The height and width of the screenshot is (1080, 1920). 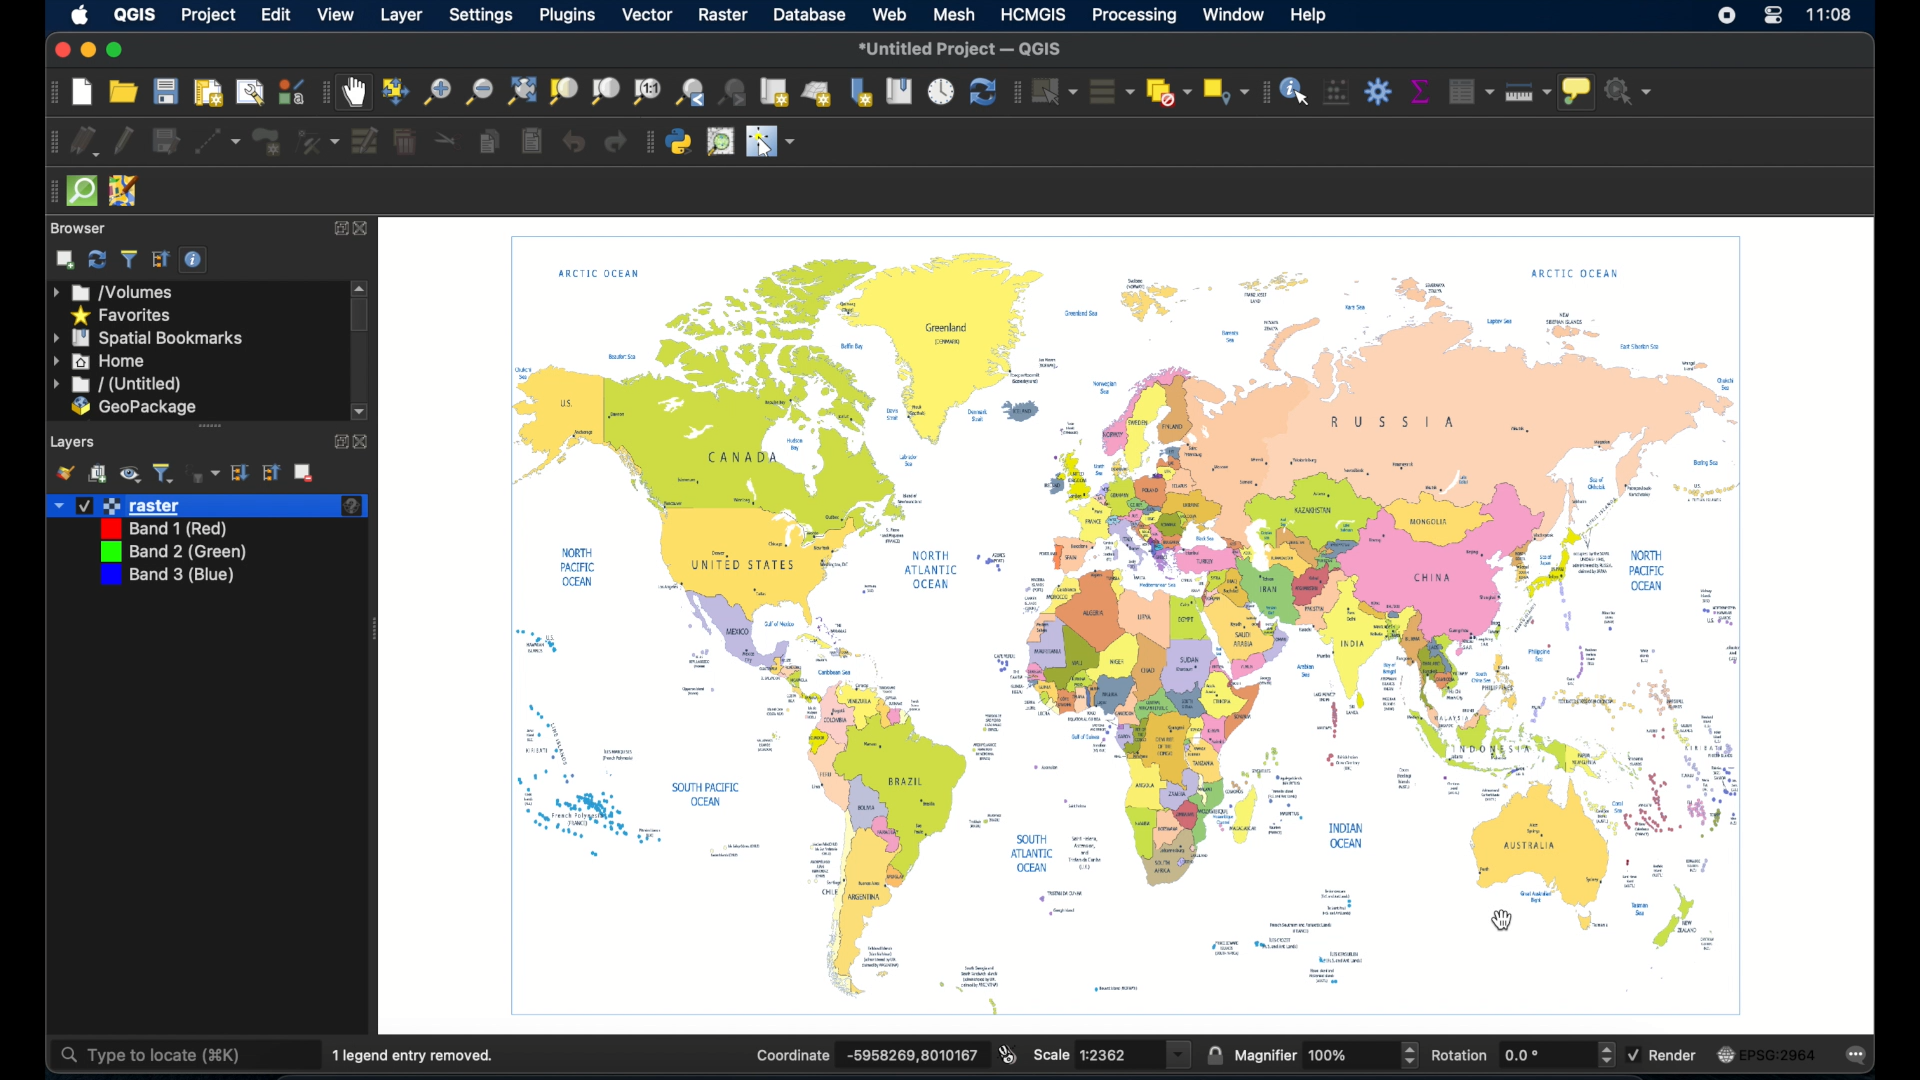 What do you see at coordinates (530, 138) in the screenshot?
I see `paste features` at bounding box center [530, 138].